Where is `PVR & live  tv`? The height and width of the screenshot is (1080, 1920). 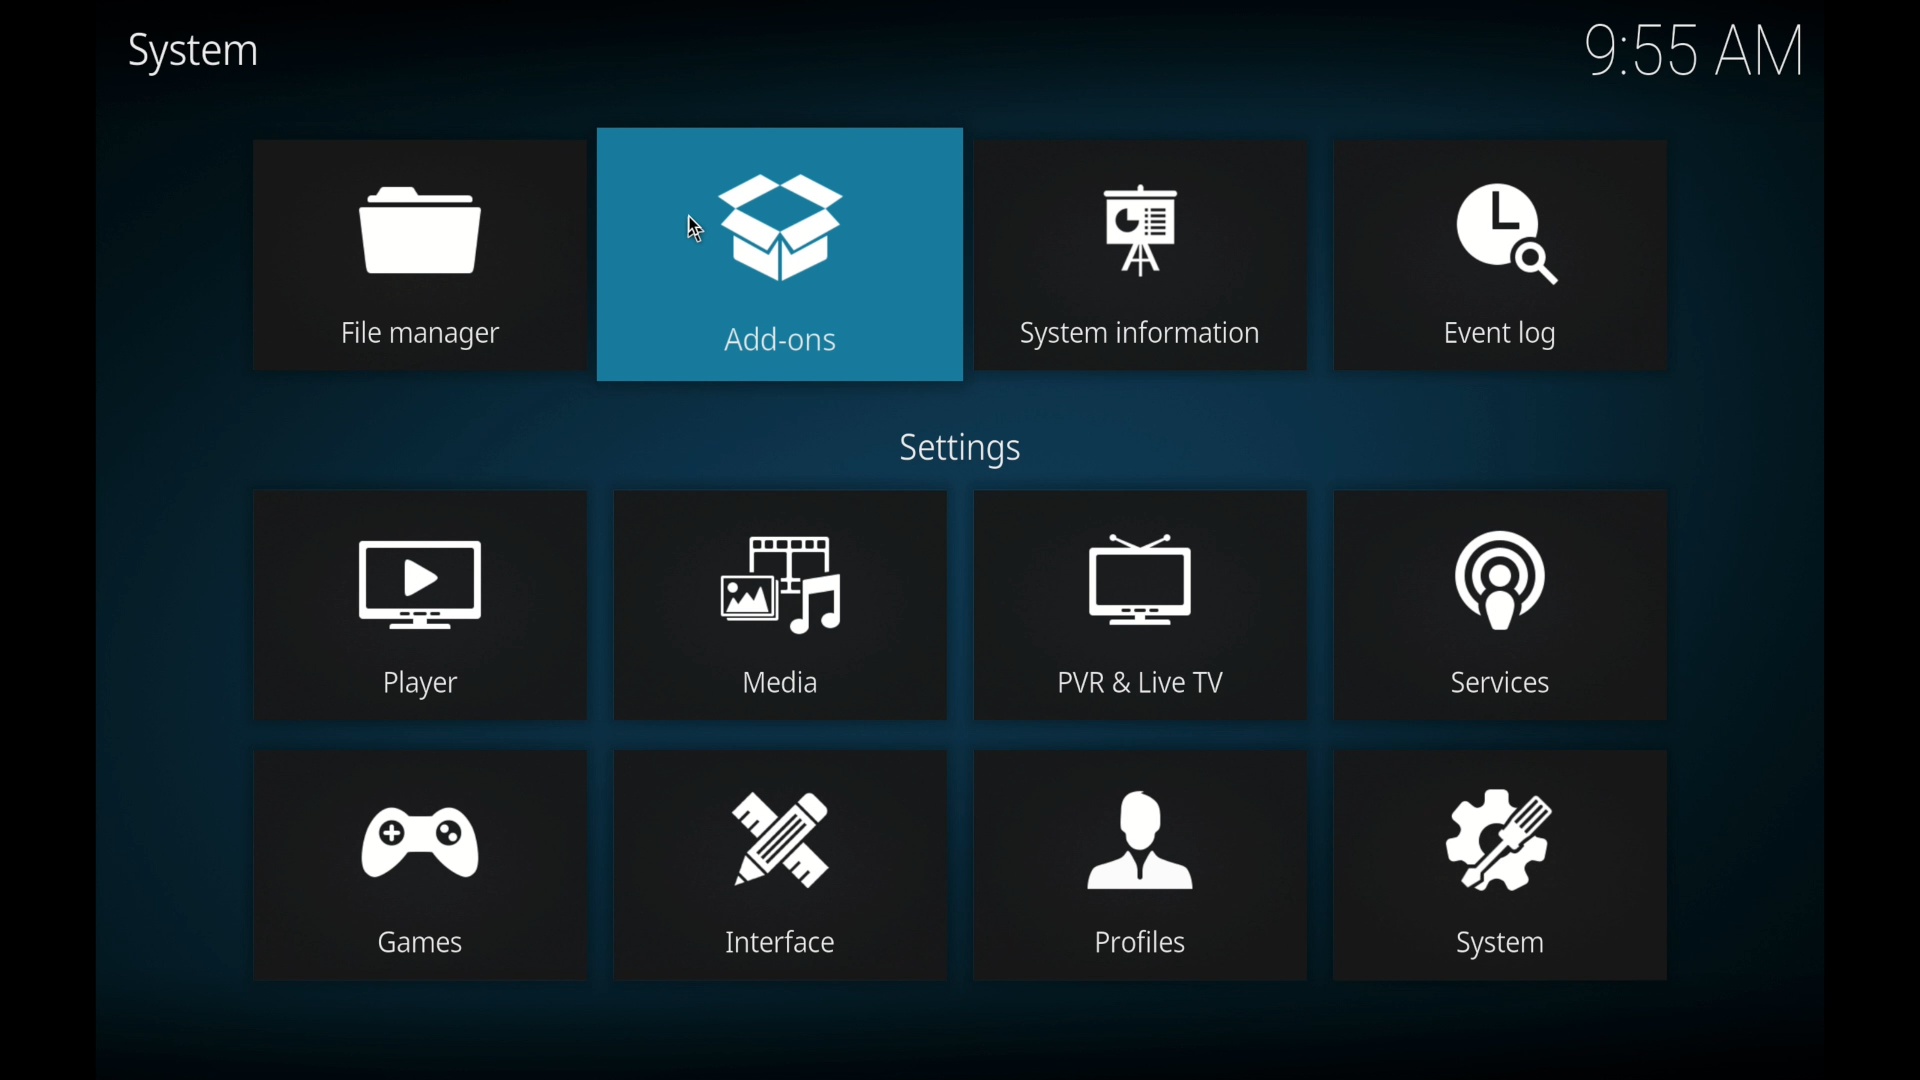 PVR & live  tv is located at coordinates (1140, 606).